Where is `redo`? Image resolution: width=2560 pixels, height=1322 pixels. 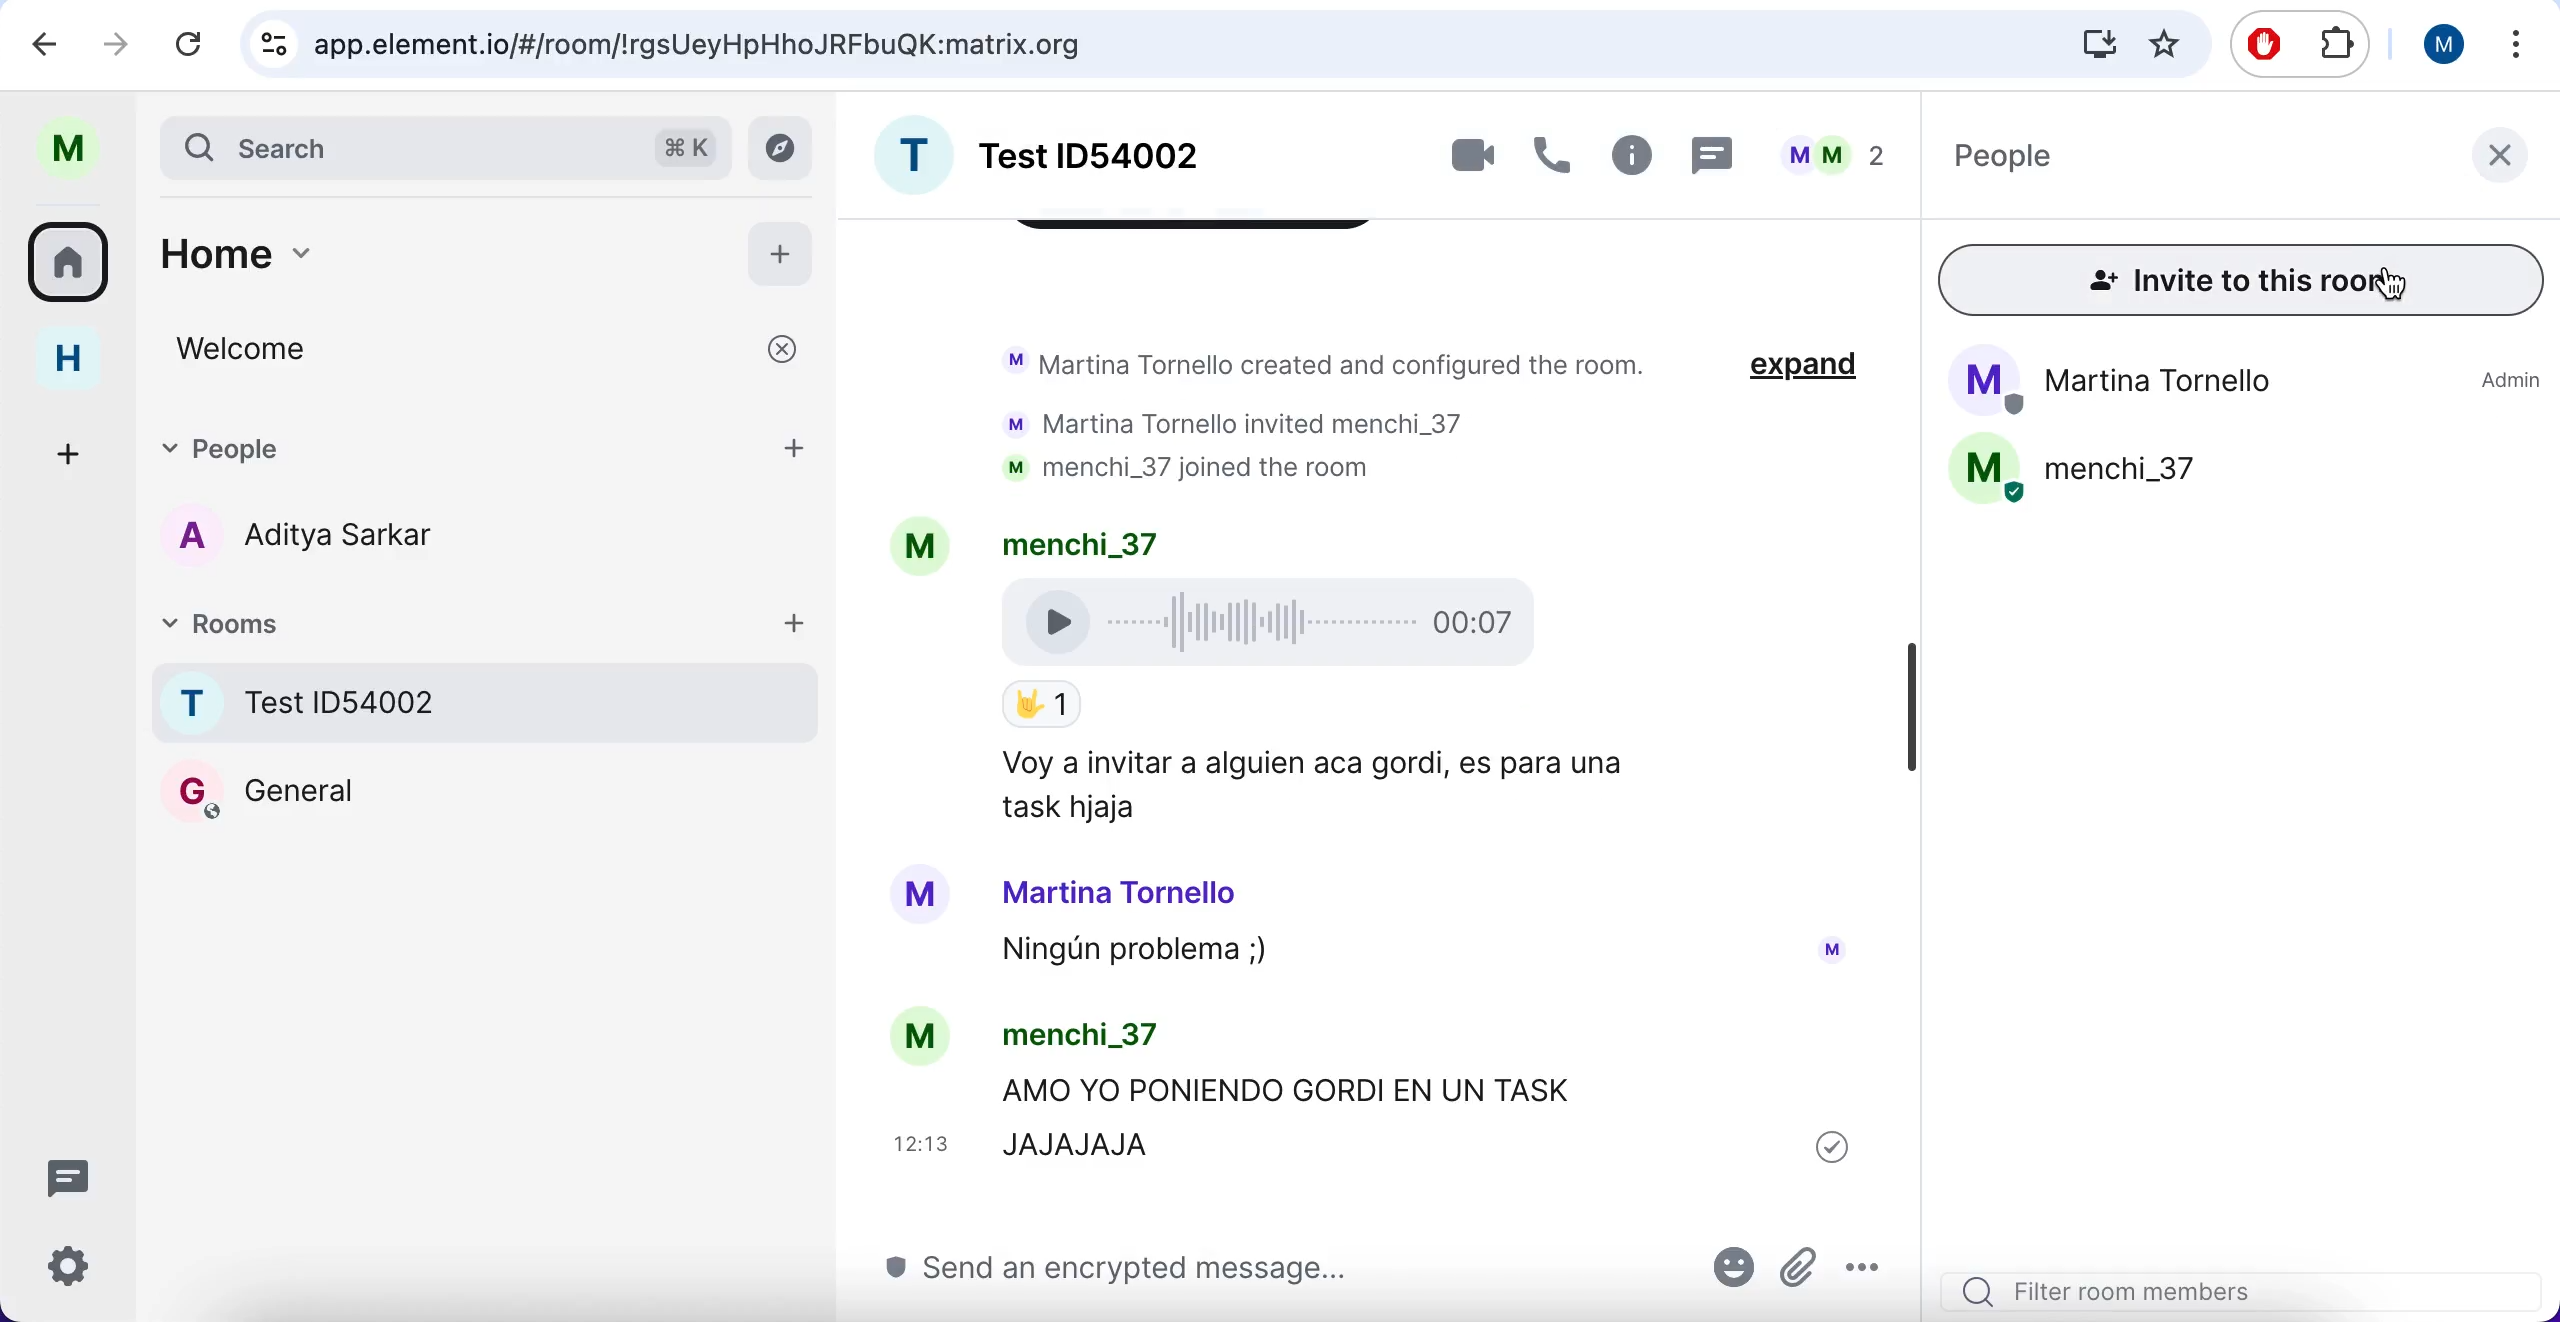
redo is located at coordinates (115, 44).